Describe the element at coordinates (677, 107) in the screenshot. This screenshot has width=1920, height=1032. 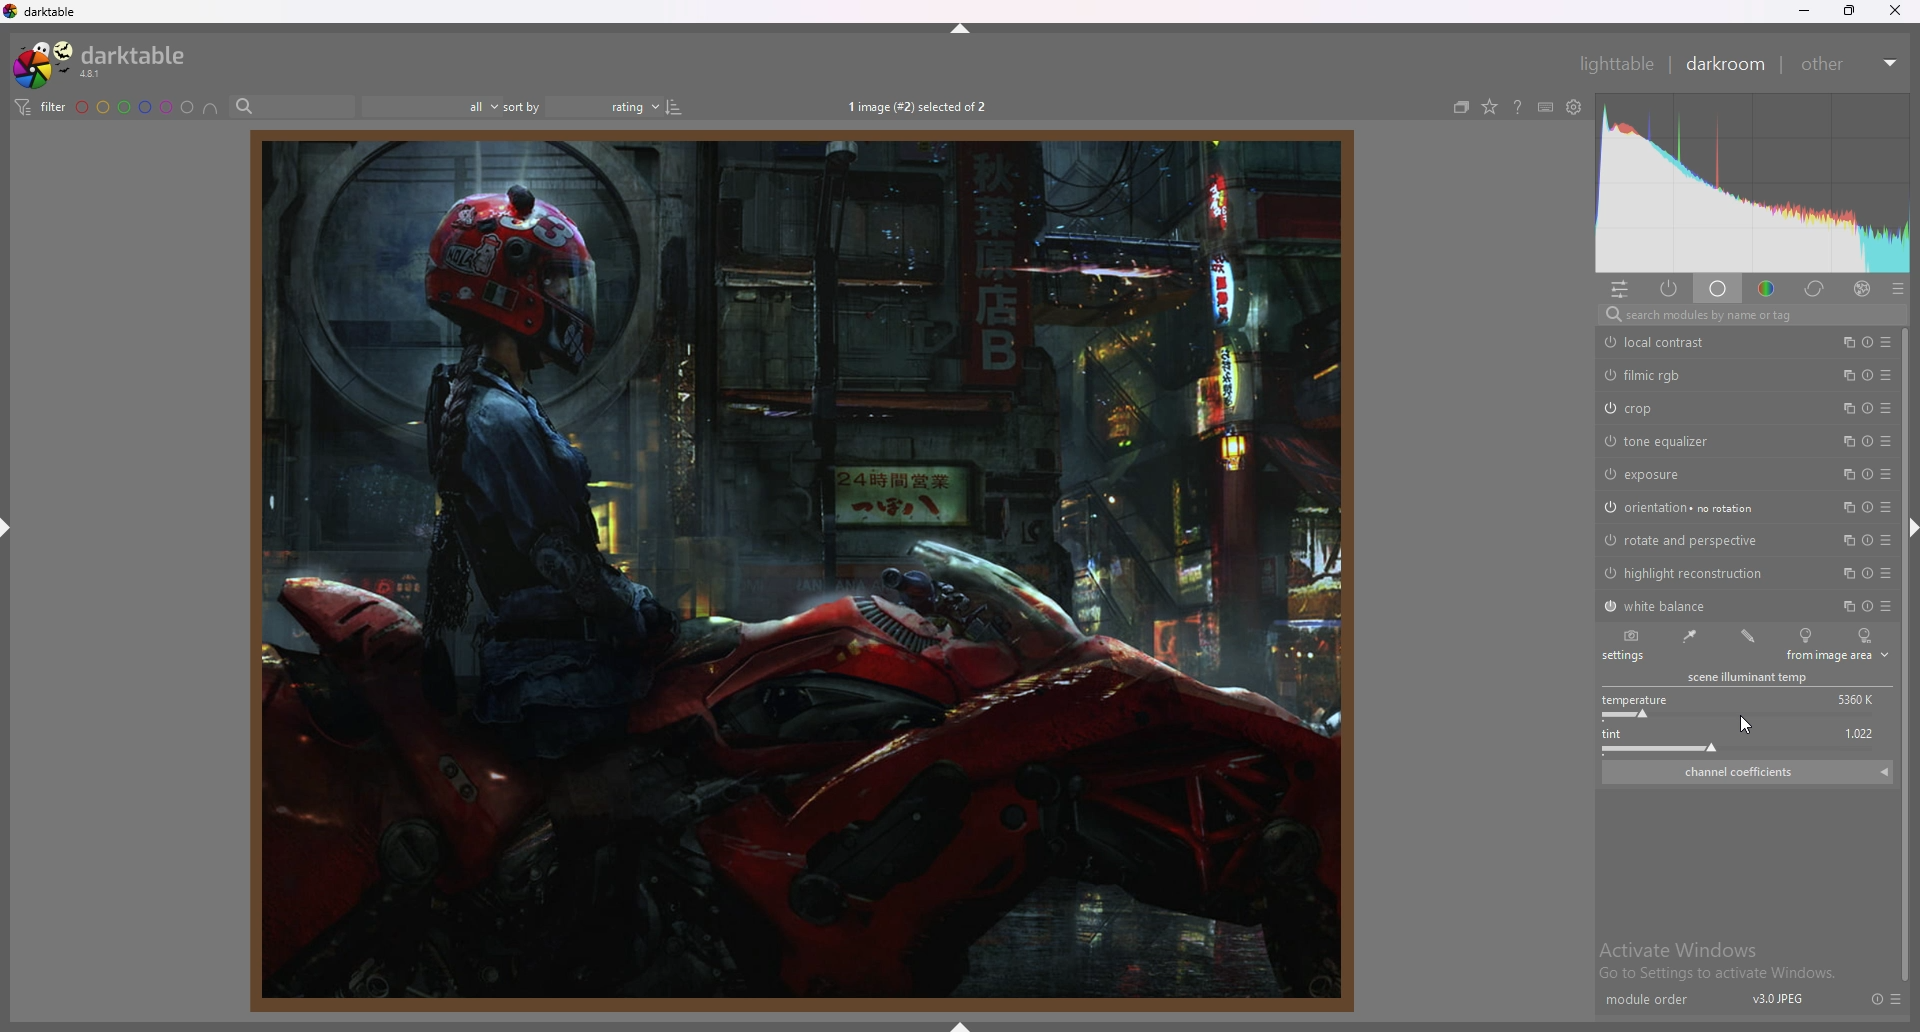
I see `reverse sort order` at that location.